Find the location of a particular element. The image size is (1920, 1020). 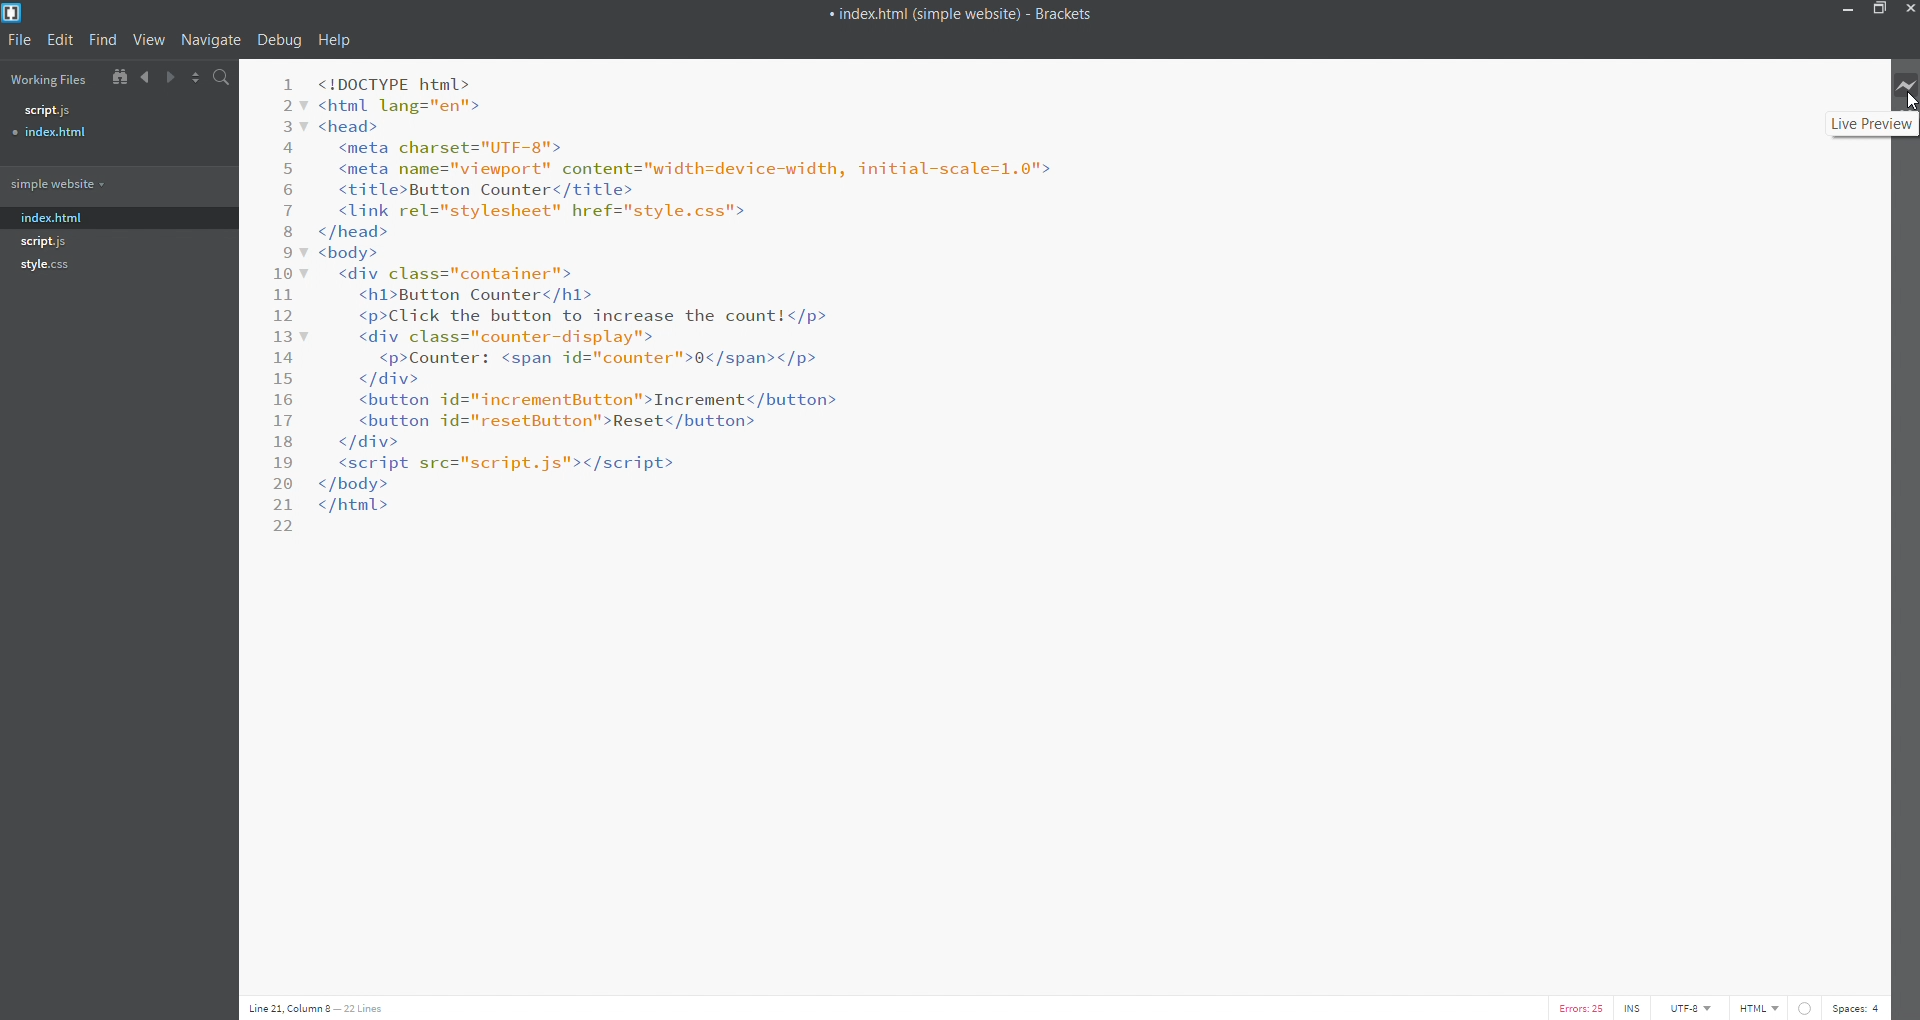

minimize is located at coordinates (1844, 12).